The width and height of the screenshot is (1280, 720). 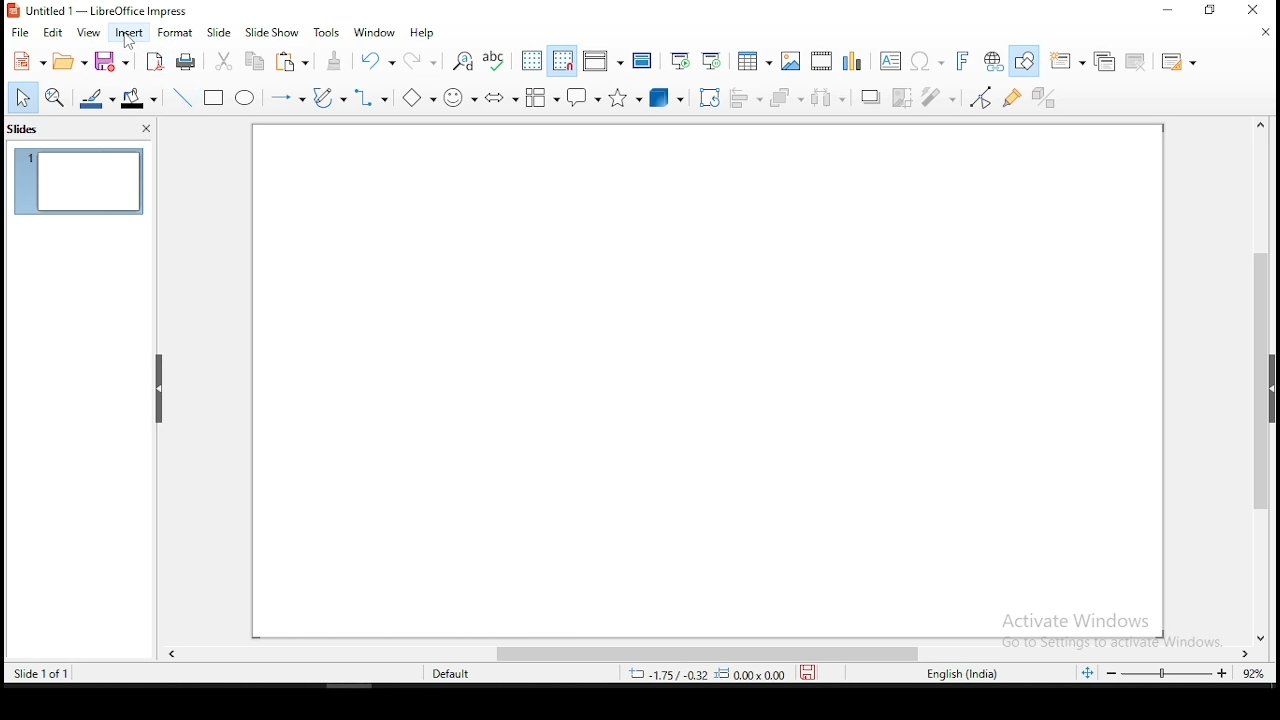 What do you see at coordinates (502, 97) in the screenshot?
I see `` at bounding box center [502, 97].